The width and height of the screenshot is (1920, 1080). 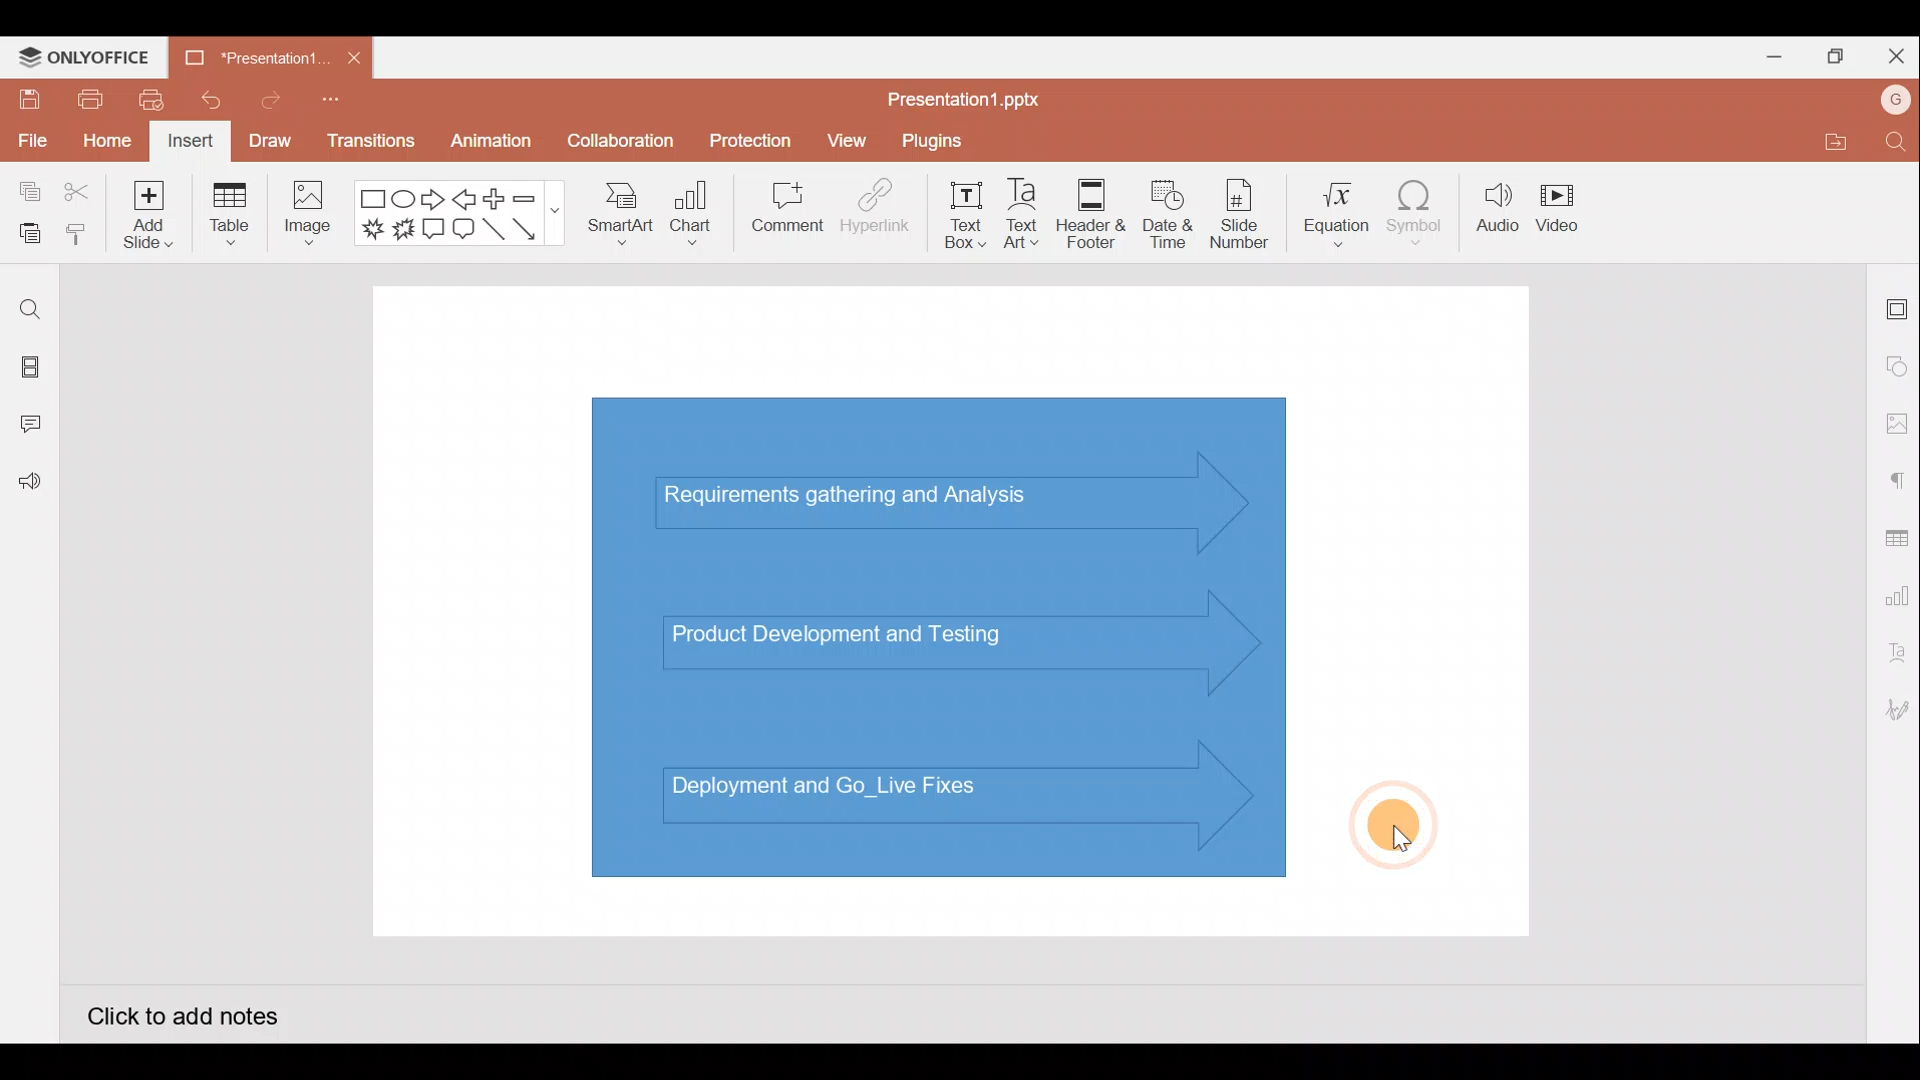 I want to click on Equation, so click(x=1339, y=207).